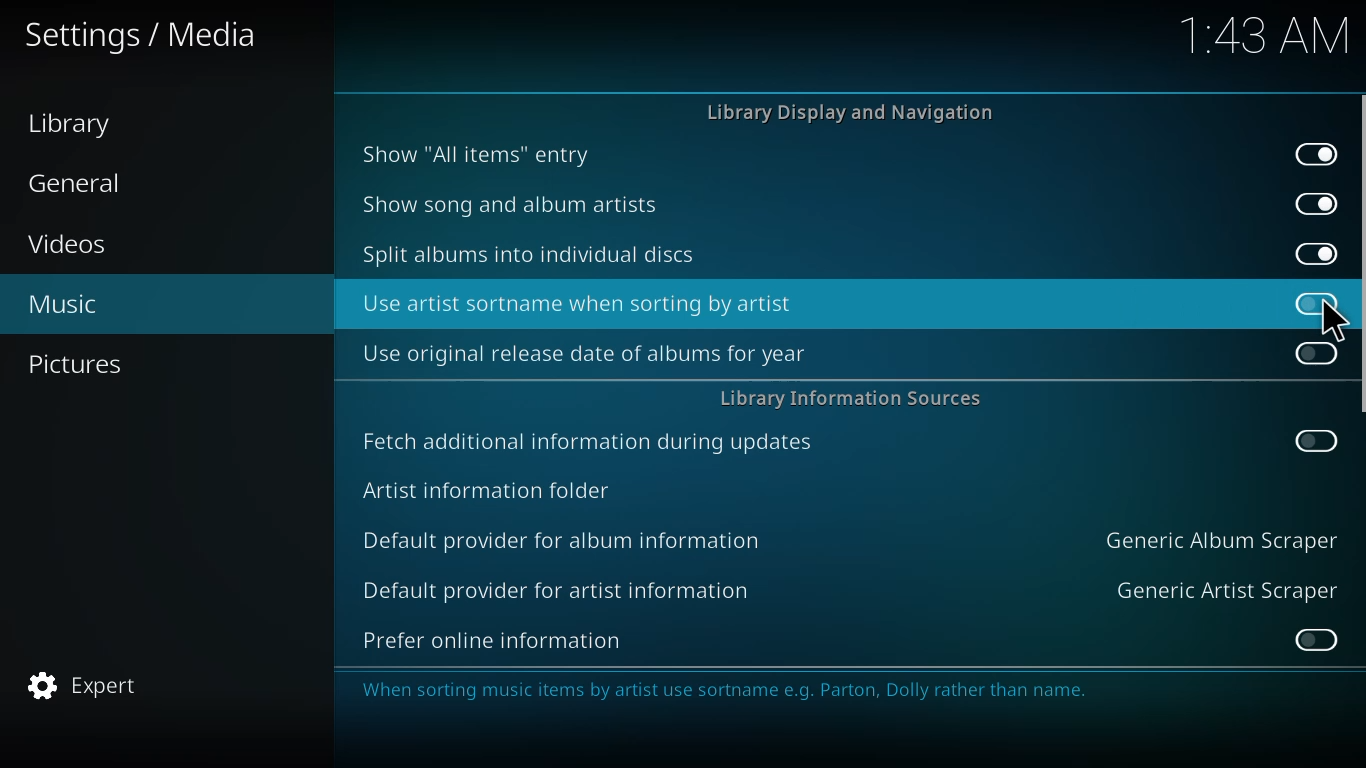 Image resolution: width=1366 pixels, height=768 pixels. What do you see at coordinates (592, 442) in the screenshot?
I see `fetch additional info` at bounding box center [592, 442].